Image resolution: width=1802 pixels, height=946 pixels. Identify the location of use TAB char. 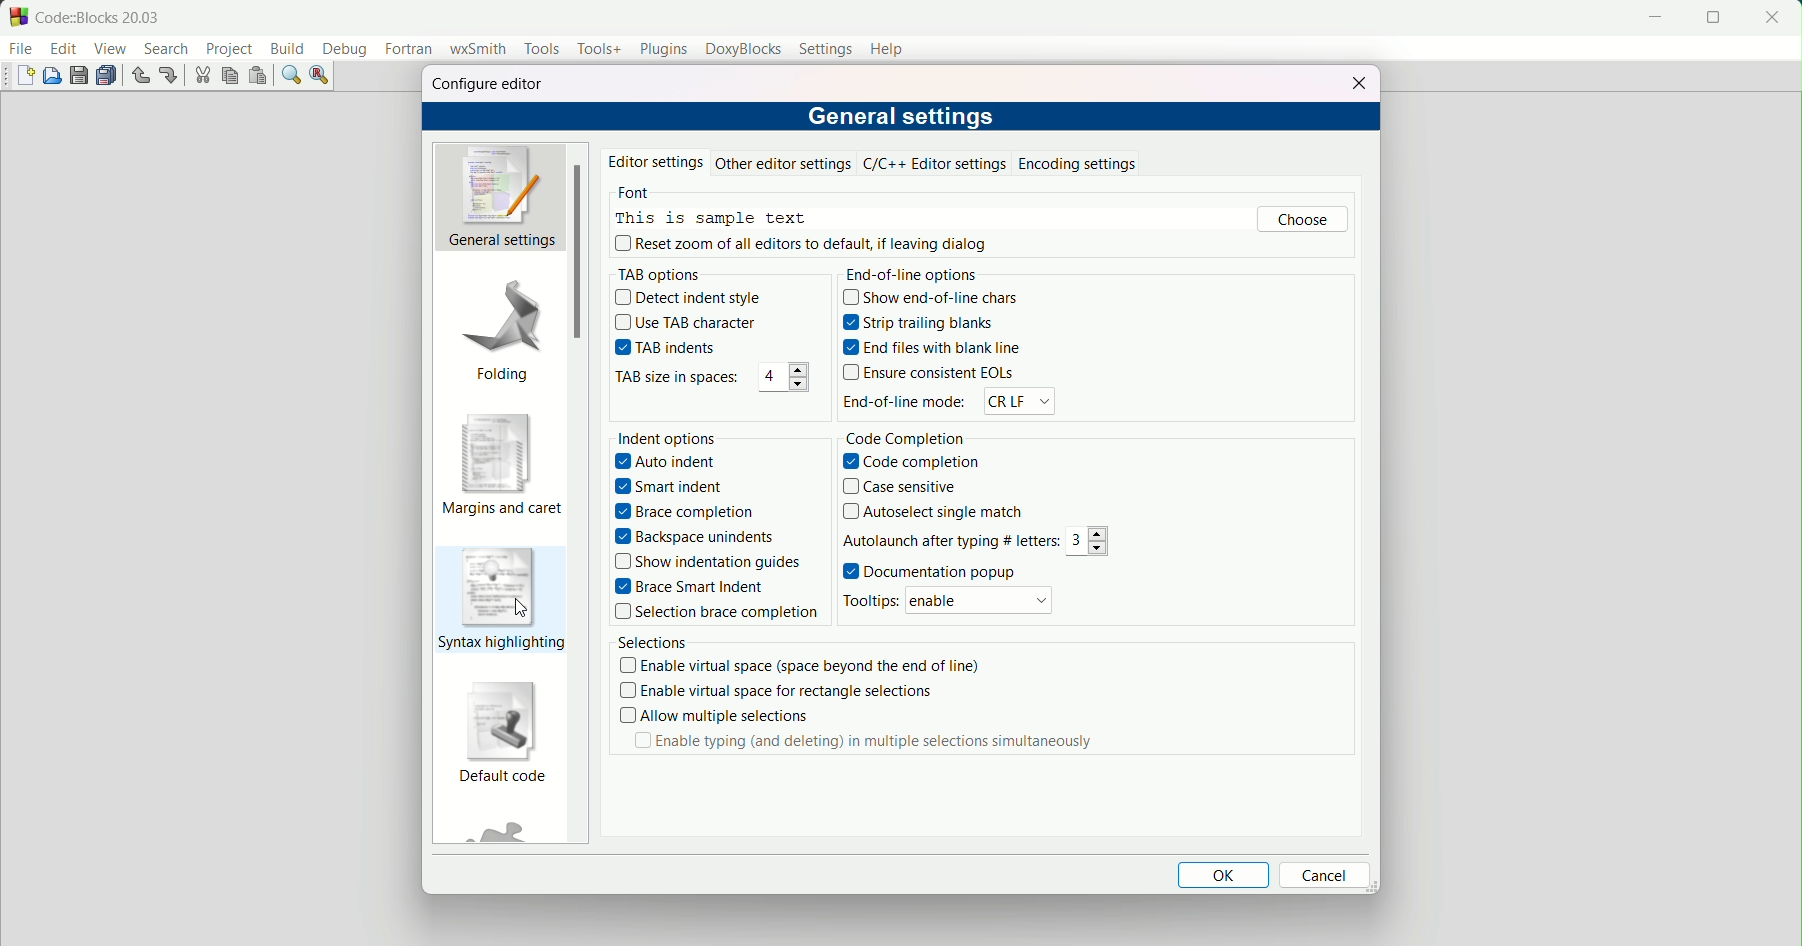
(685, 322).